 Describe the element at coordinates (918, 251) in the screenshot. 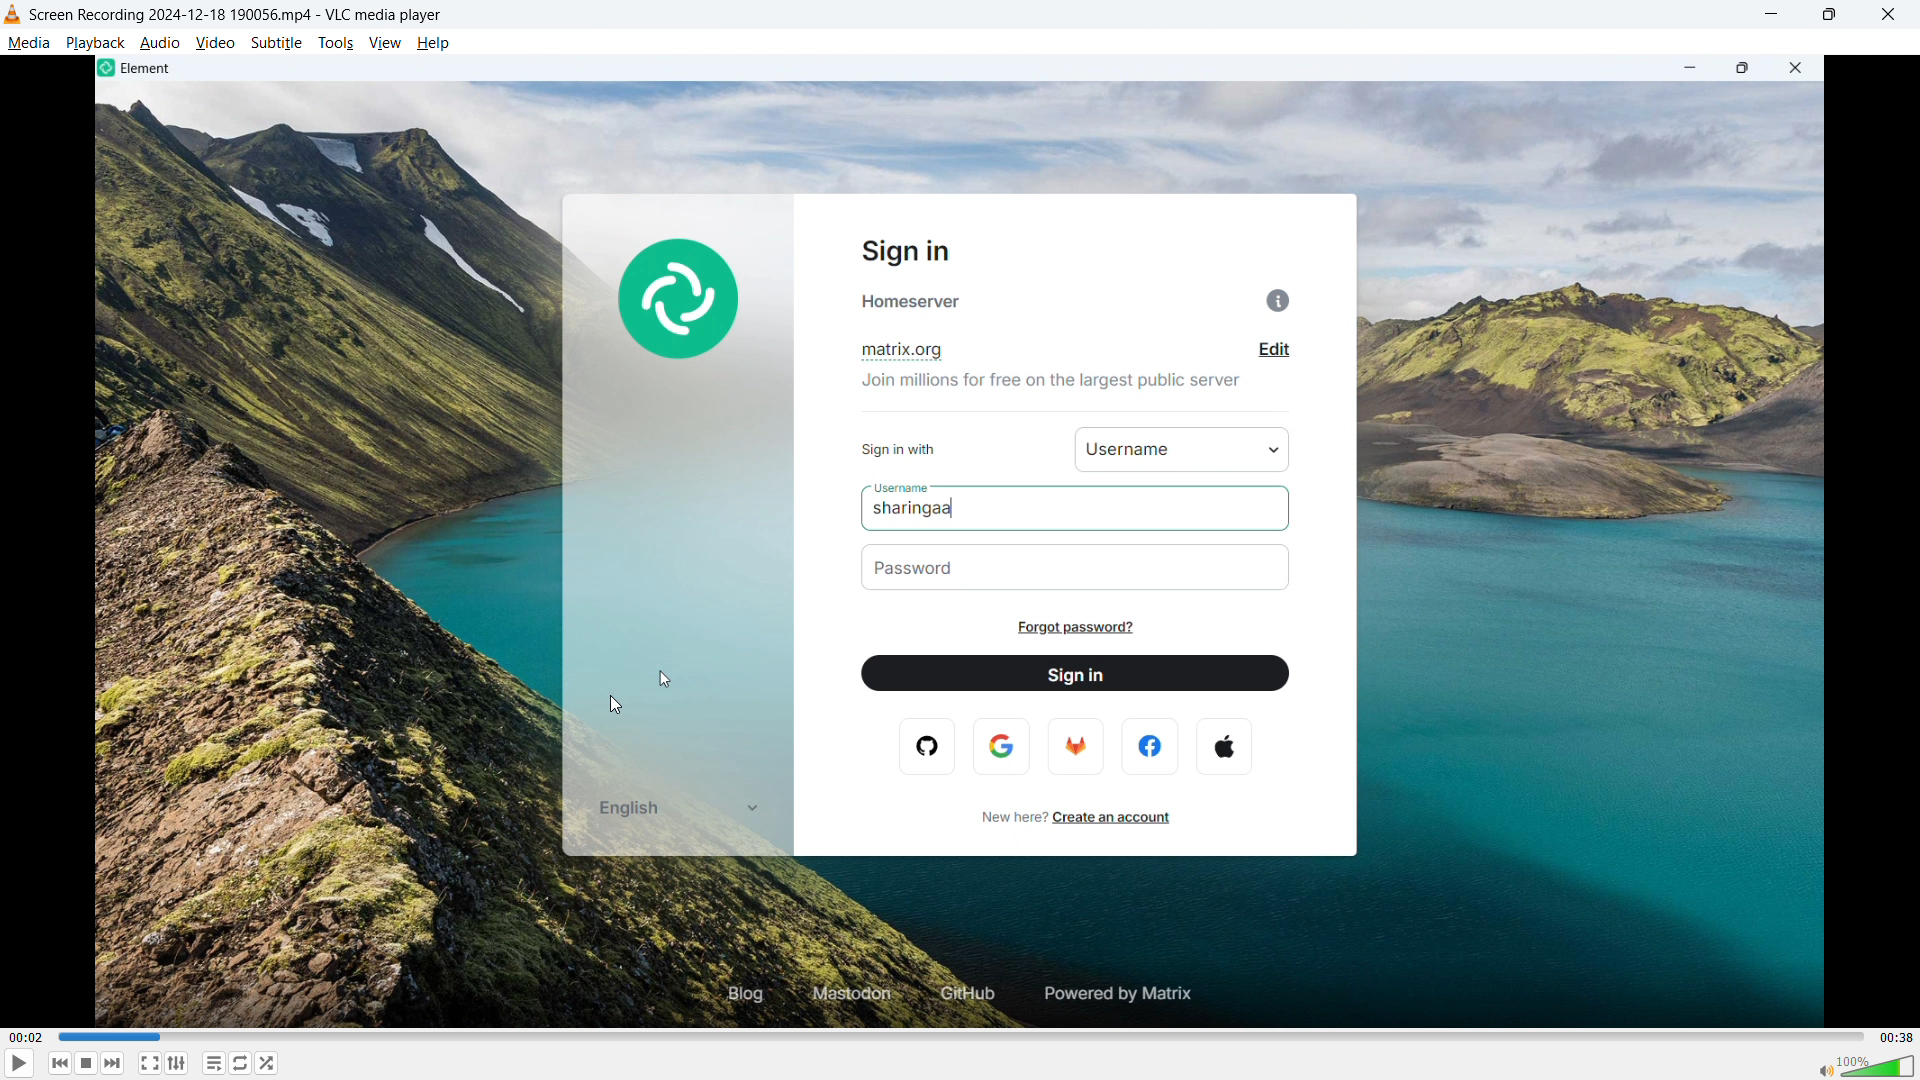

I see `Signin` at that location.